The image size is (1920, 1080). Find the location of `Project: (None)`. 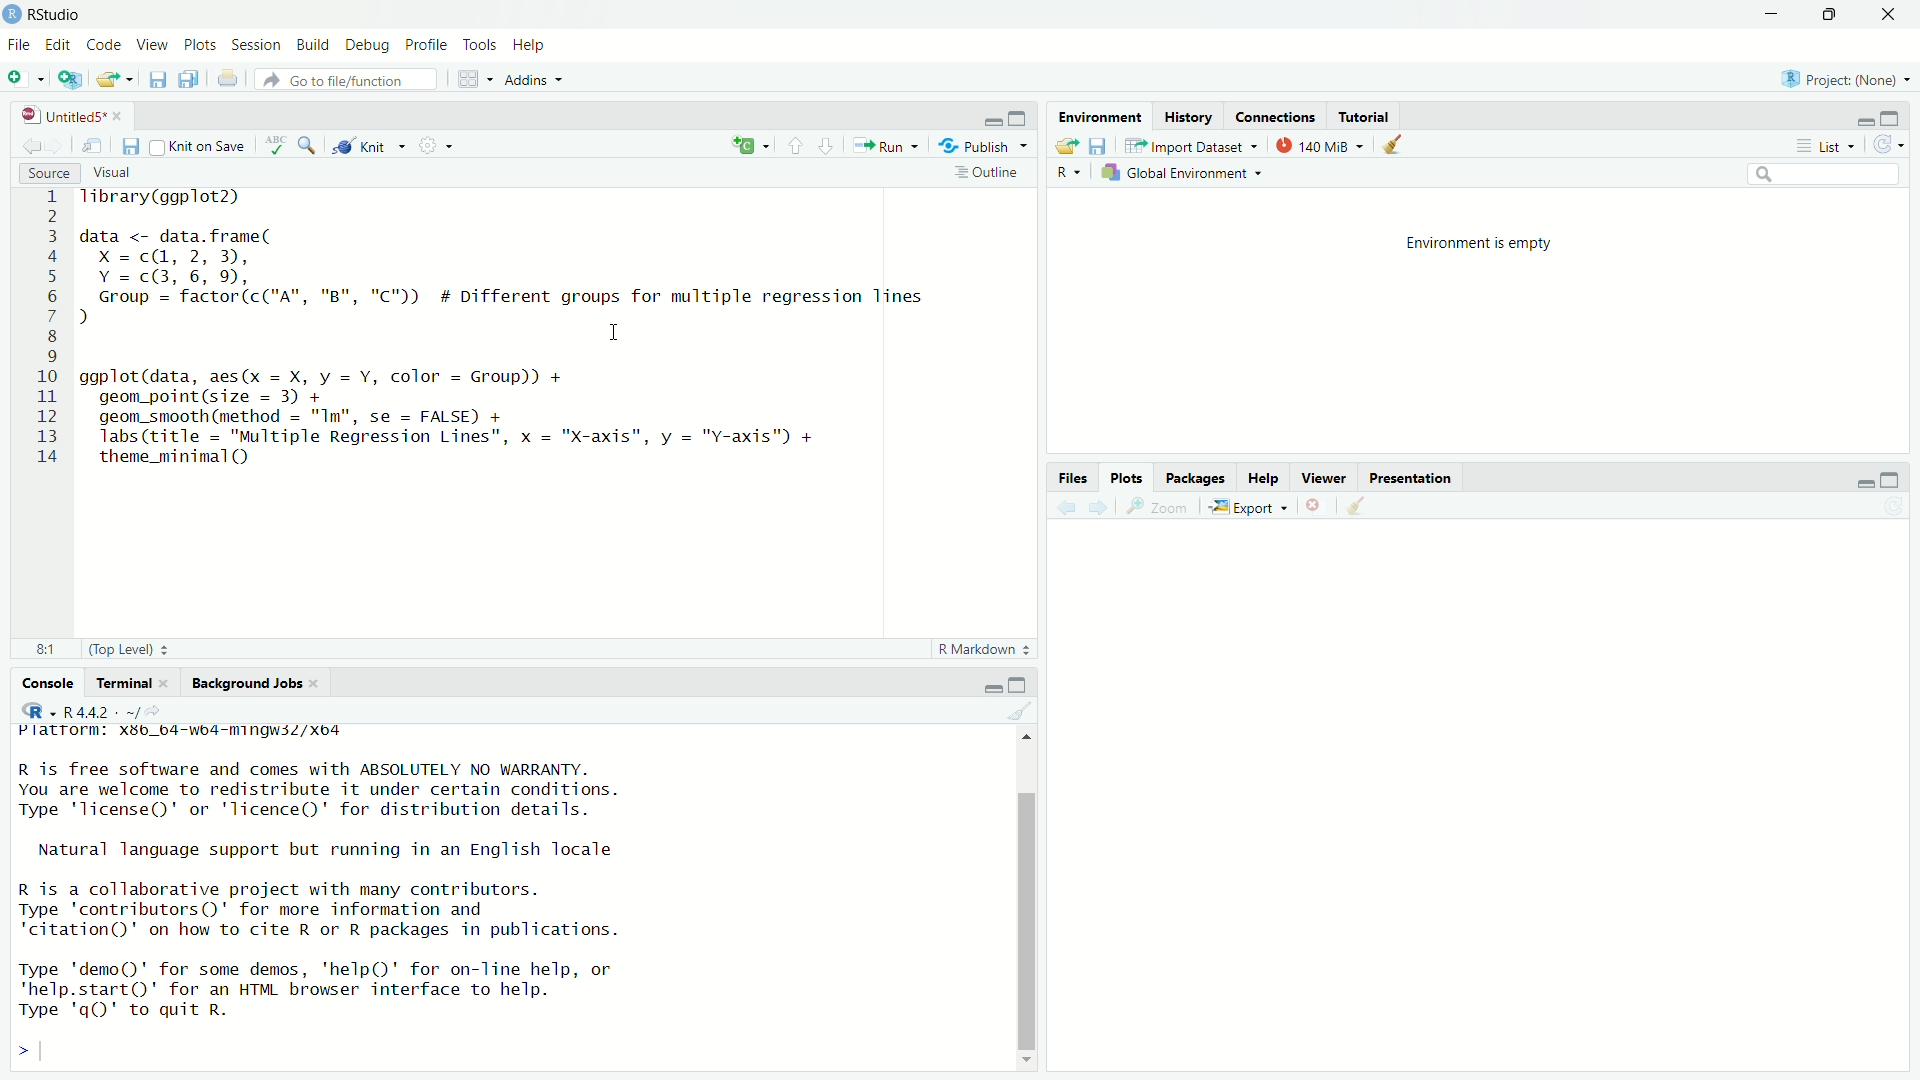

Project: (None) is located at coordinates (1844, 81).